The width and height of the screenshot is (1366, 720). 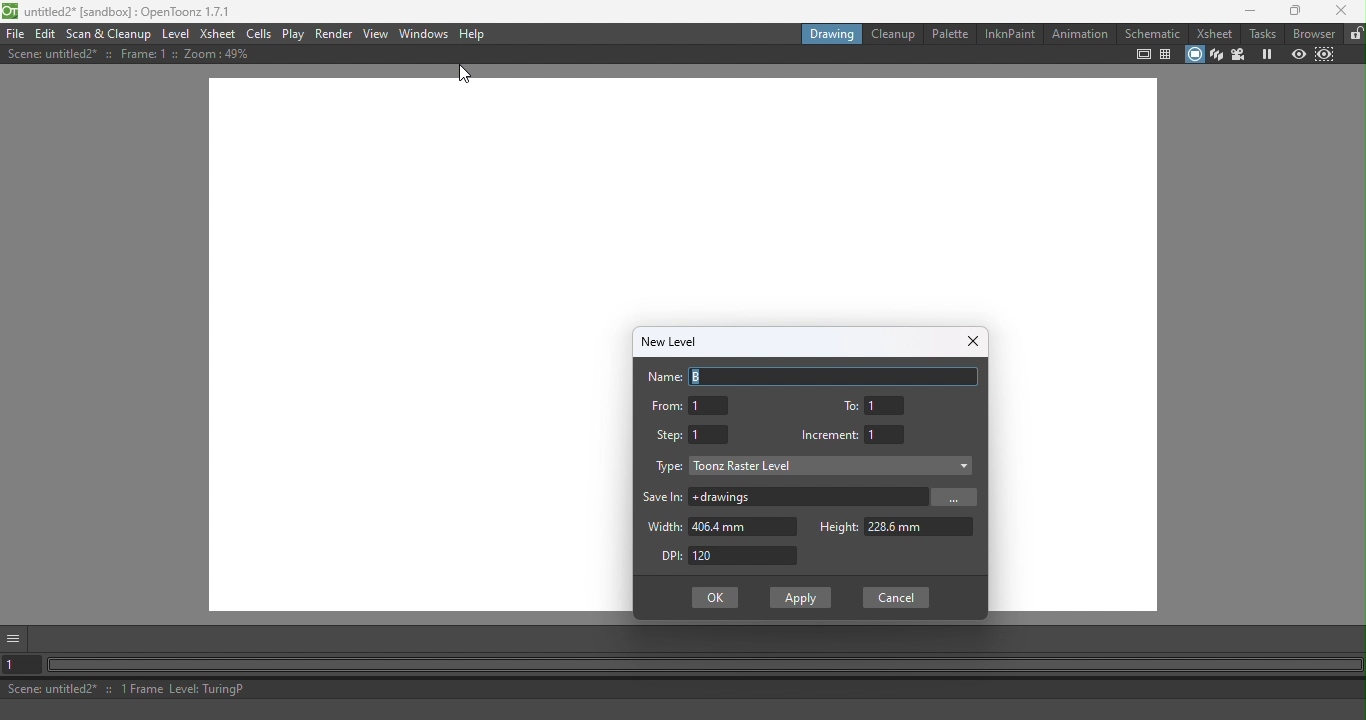 What do you see at coordinates (710, 405) in the screenshot?
I see `1` at bounding box center [710, 405].